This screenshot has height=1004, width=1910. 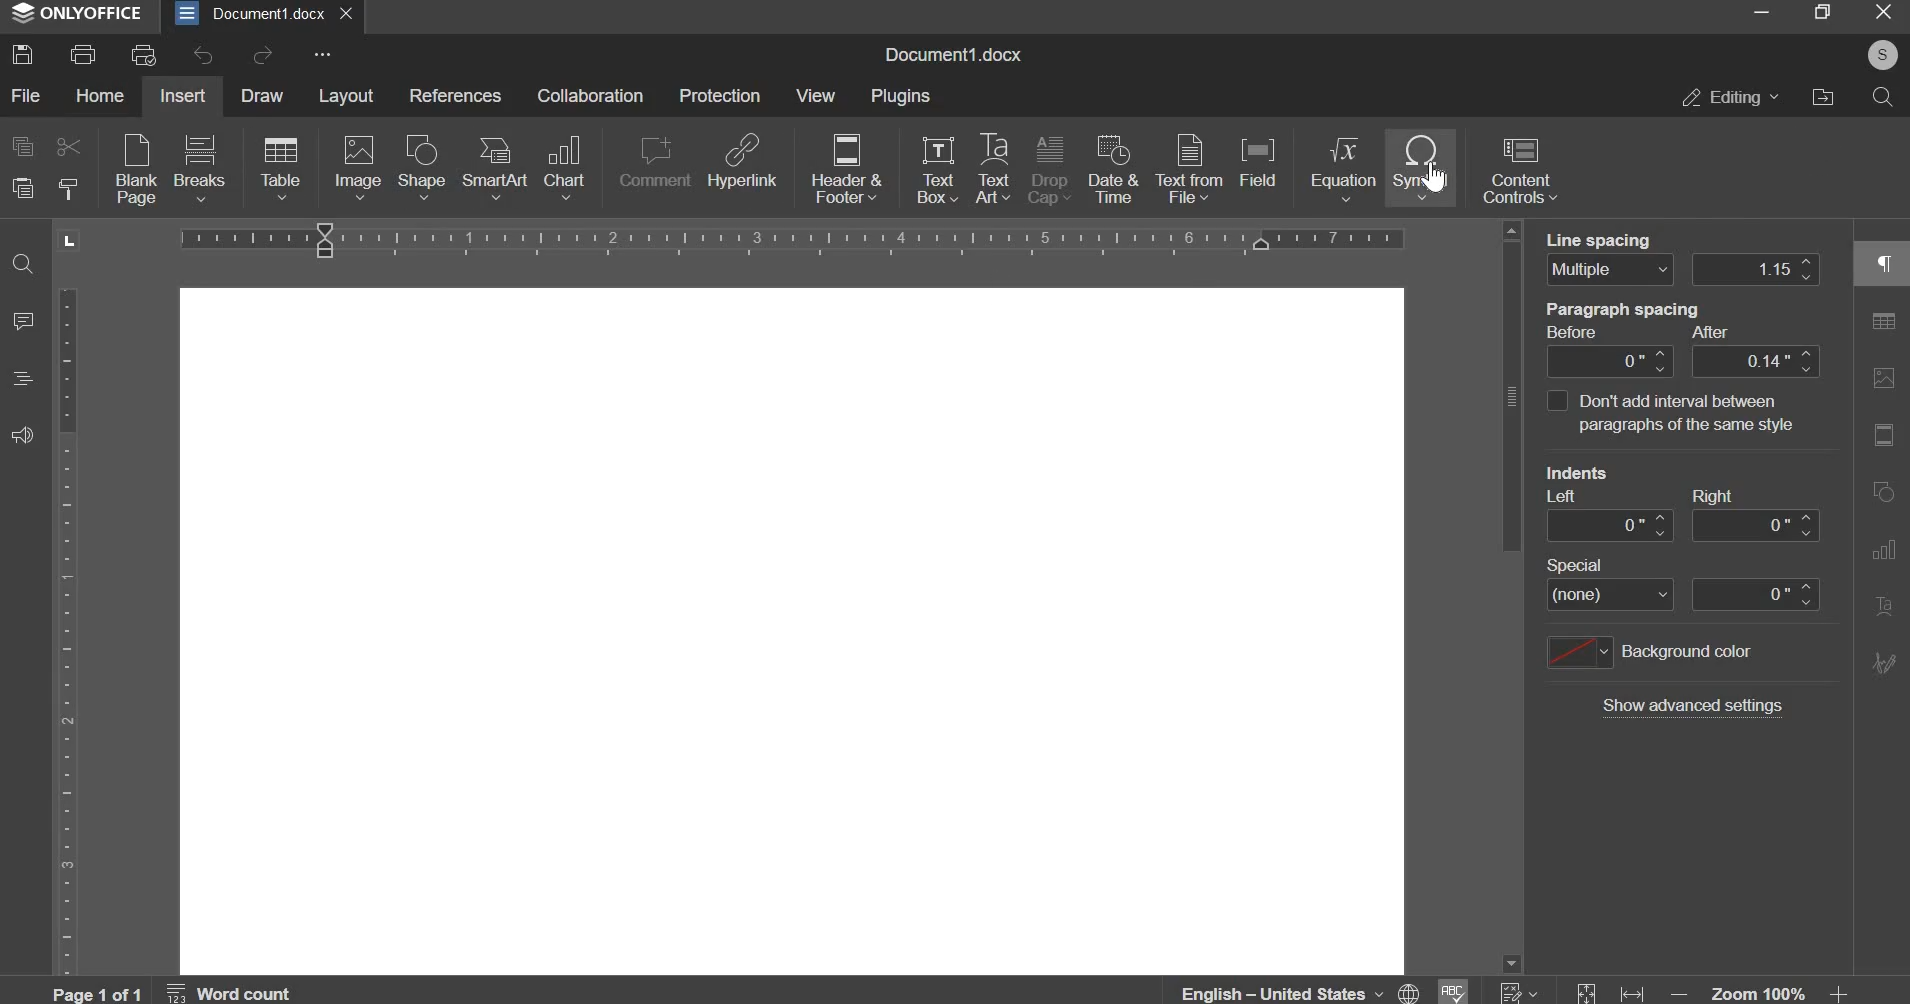 What do you see at coordinates (993, 168) in the screenshot?
I see `text art` at bounding box center [993, 168].